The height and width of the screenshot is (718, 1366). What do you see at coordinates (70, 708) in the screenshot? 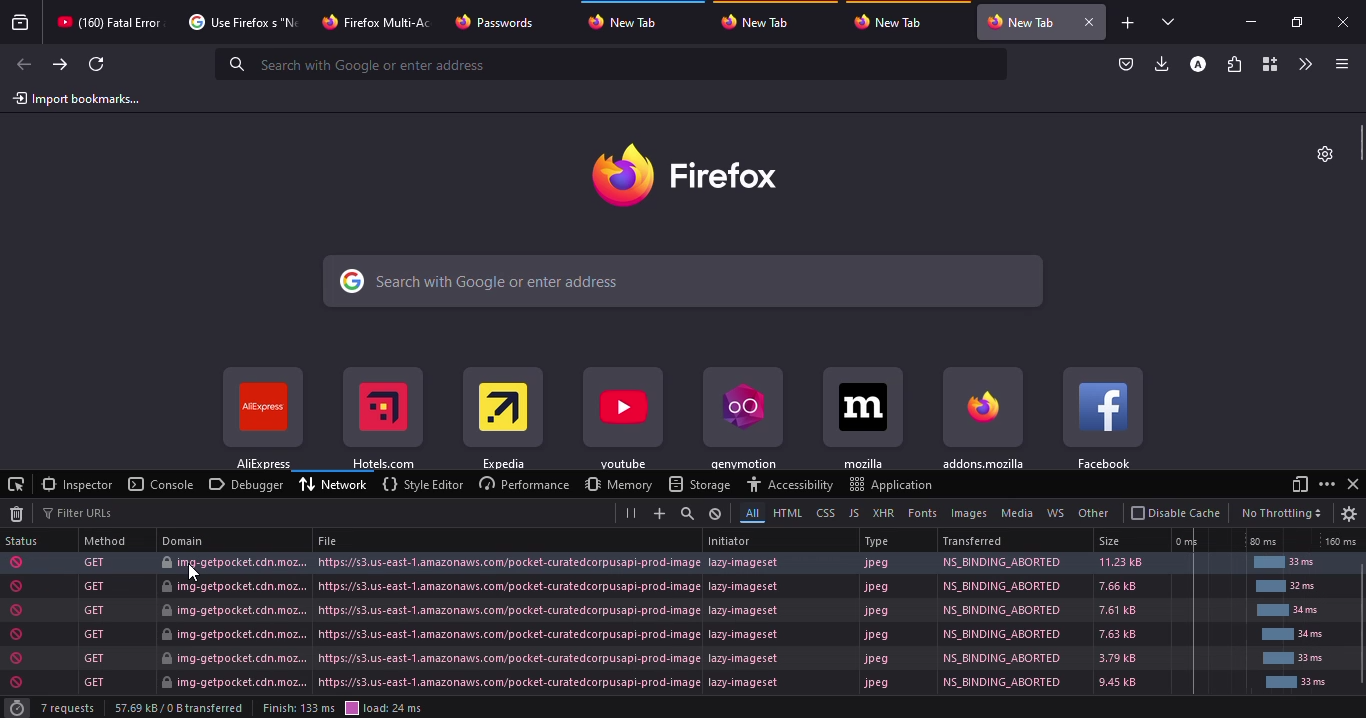
I see `7 requests` at bounding box center [70, 708].